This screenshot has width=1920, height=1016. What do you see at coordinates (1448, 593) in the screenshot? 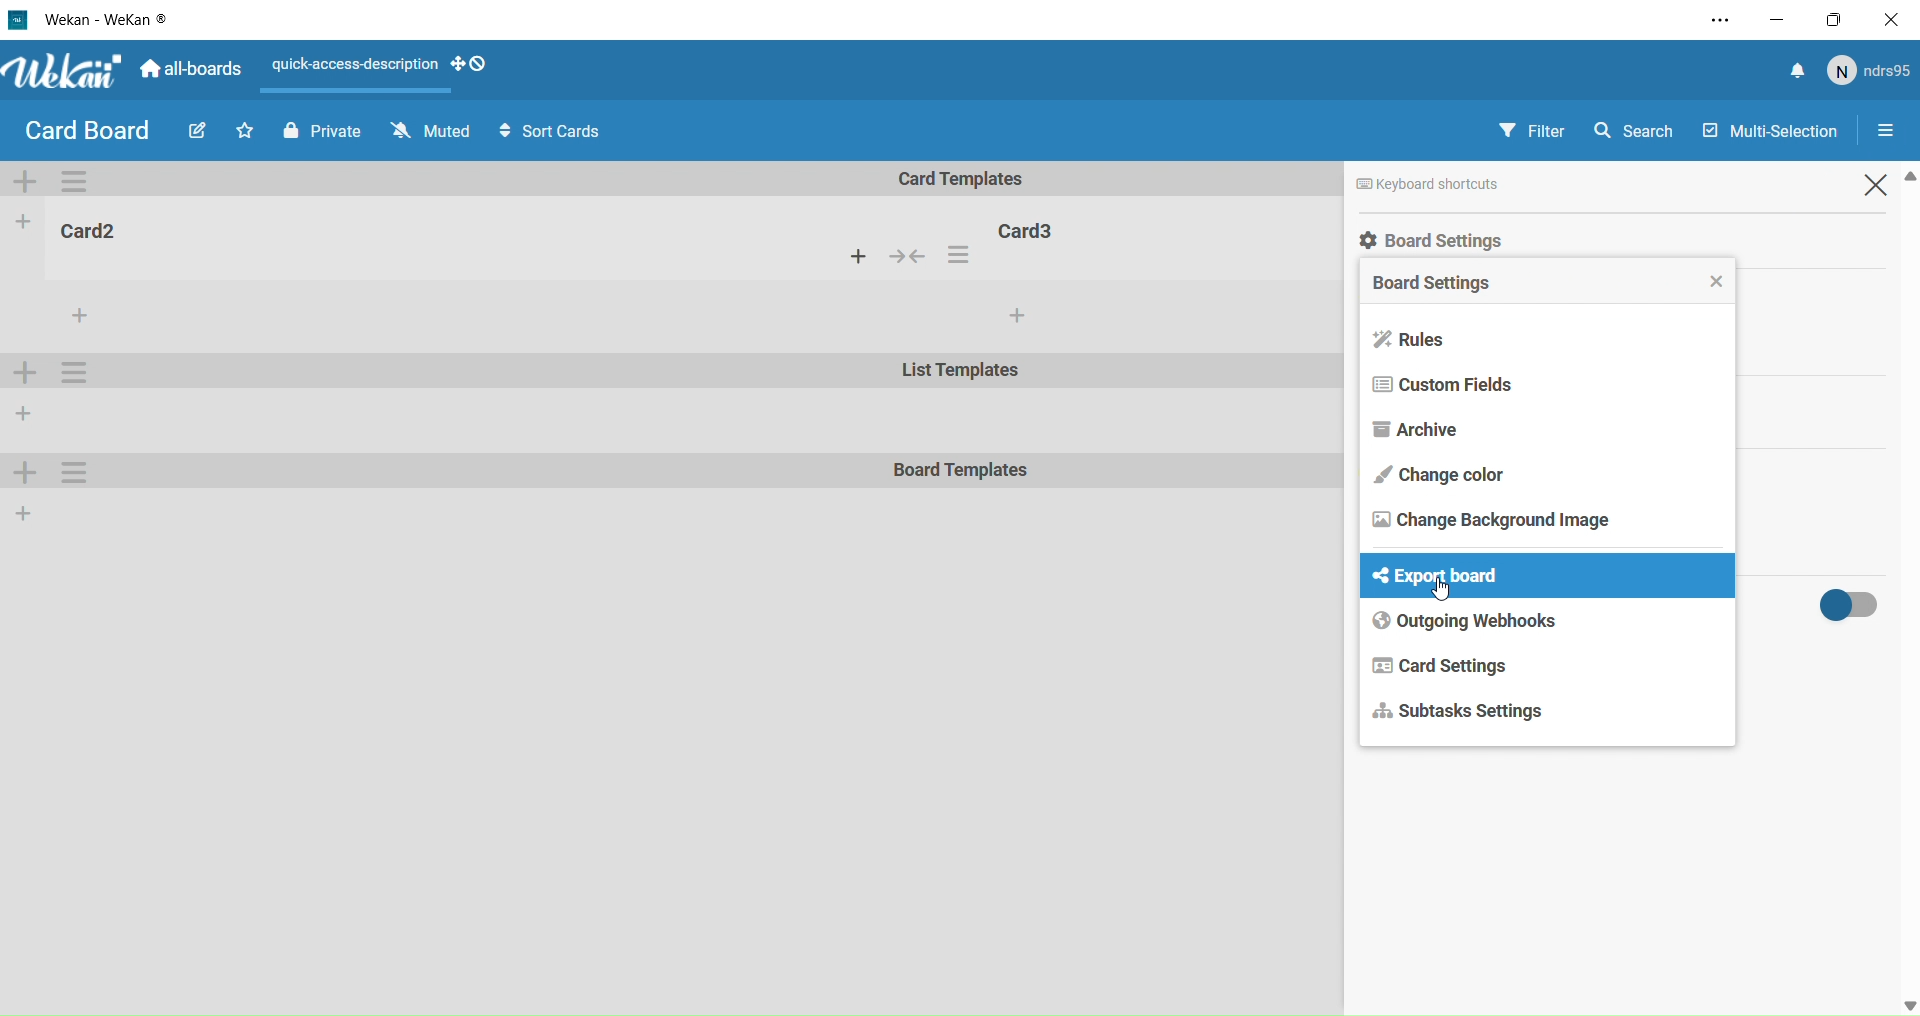
I see `cursor` at bounding box center [1448, 593].